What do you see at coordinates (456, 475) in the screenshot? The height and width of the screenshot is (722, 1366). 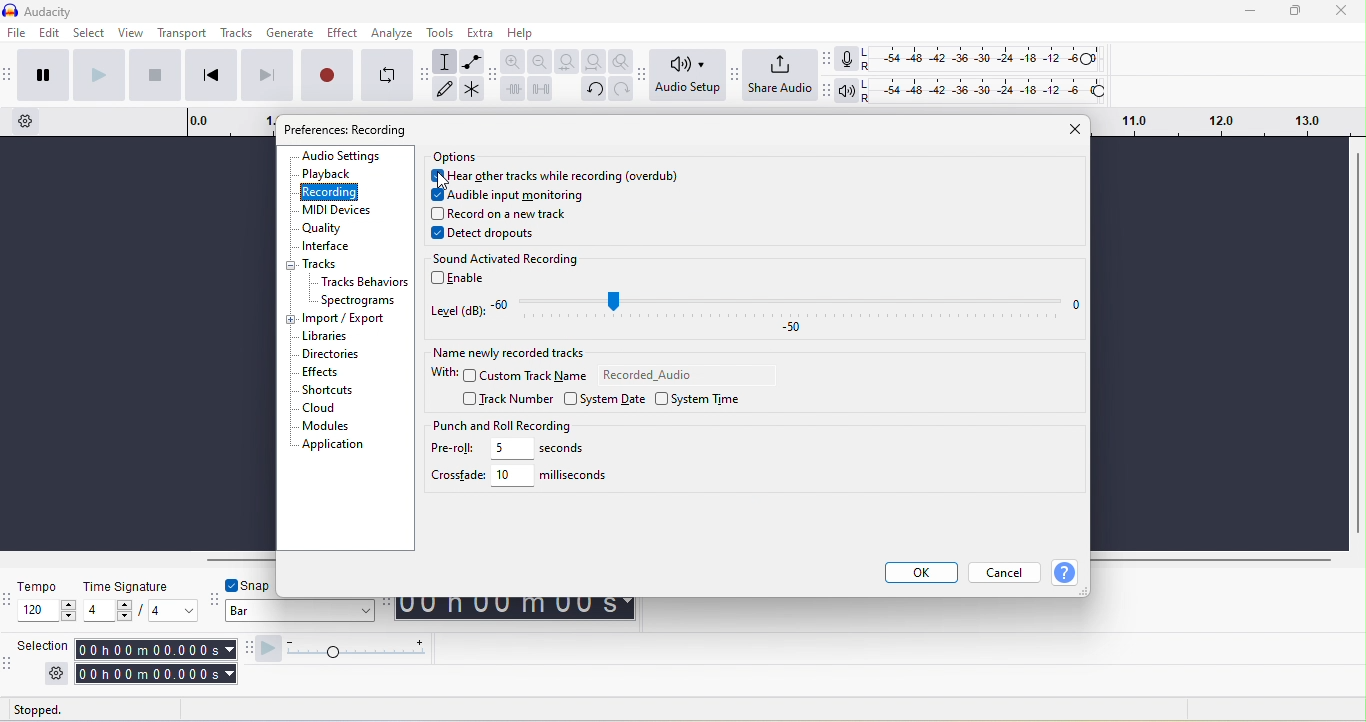 I see `crossfade` at bounding box center [456, 475].